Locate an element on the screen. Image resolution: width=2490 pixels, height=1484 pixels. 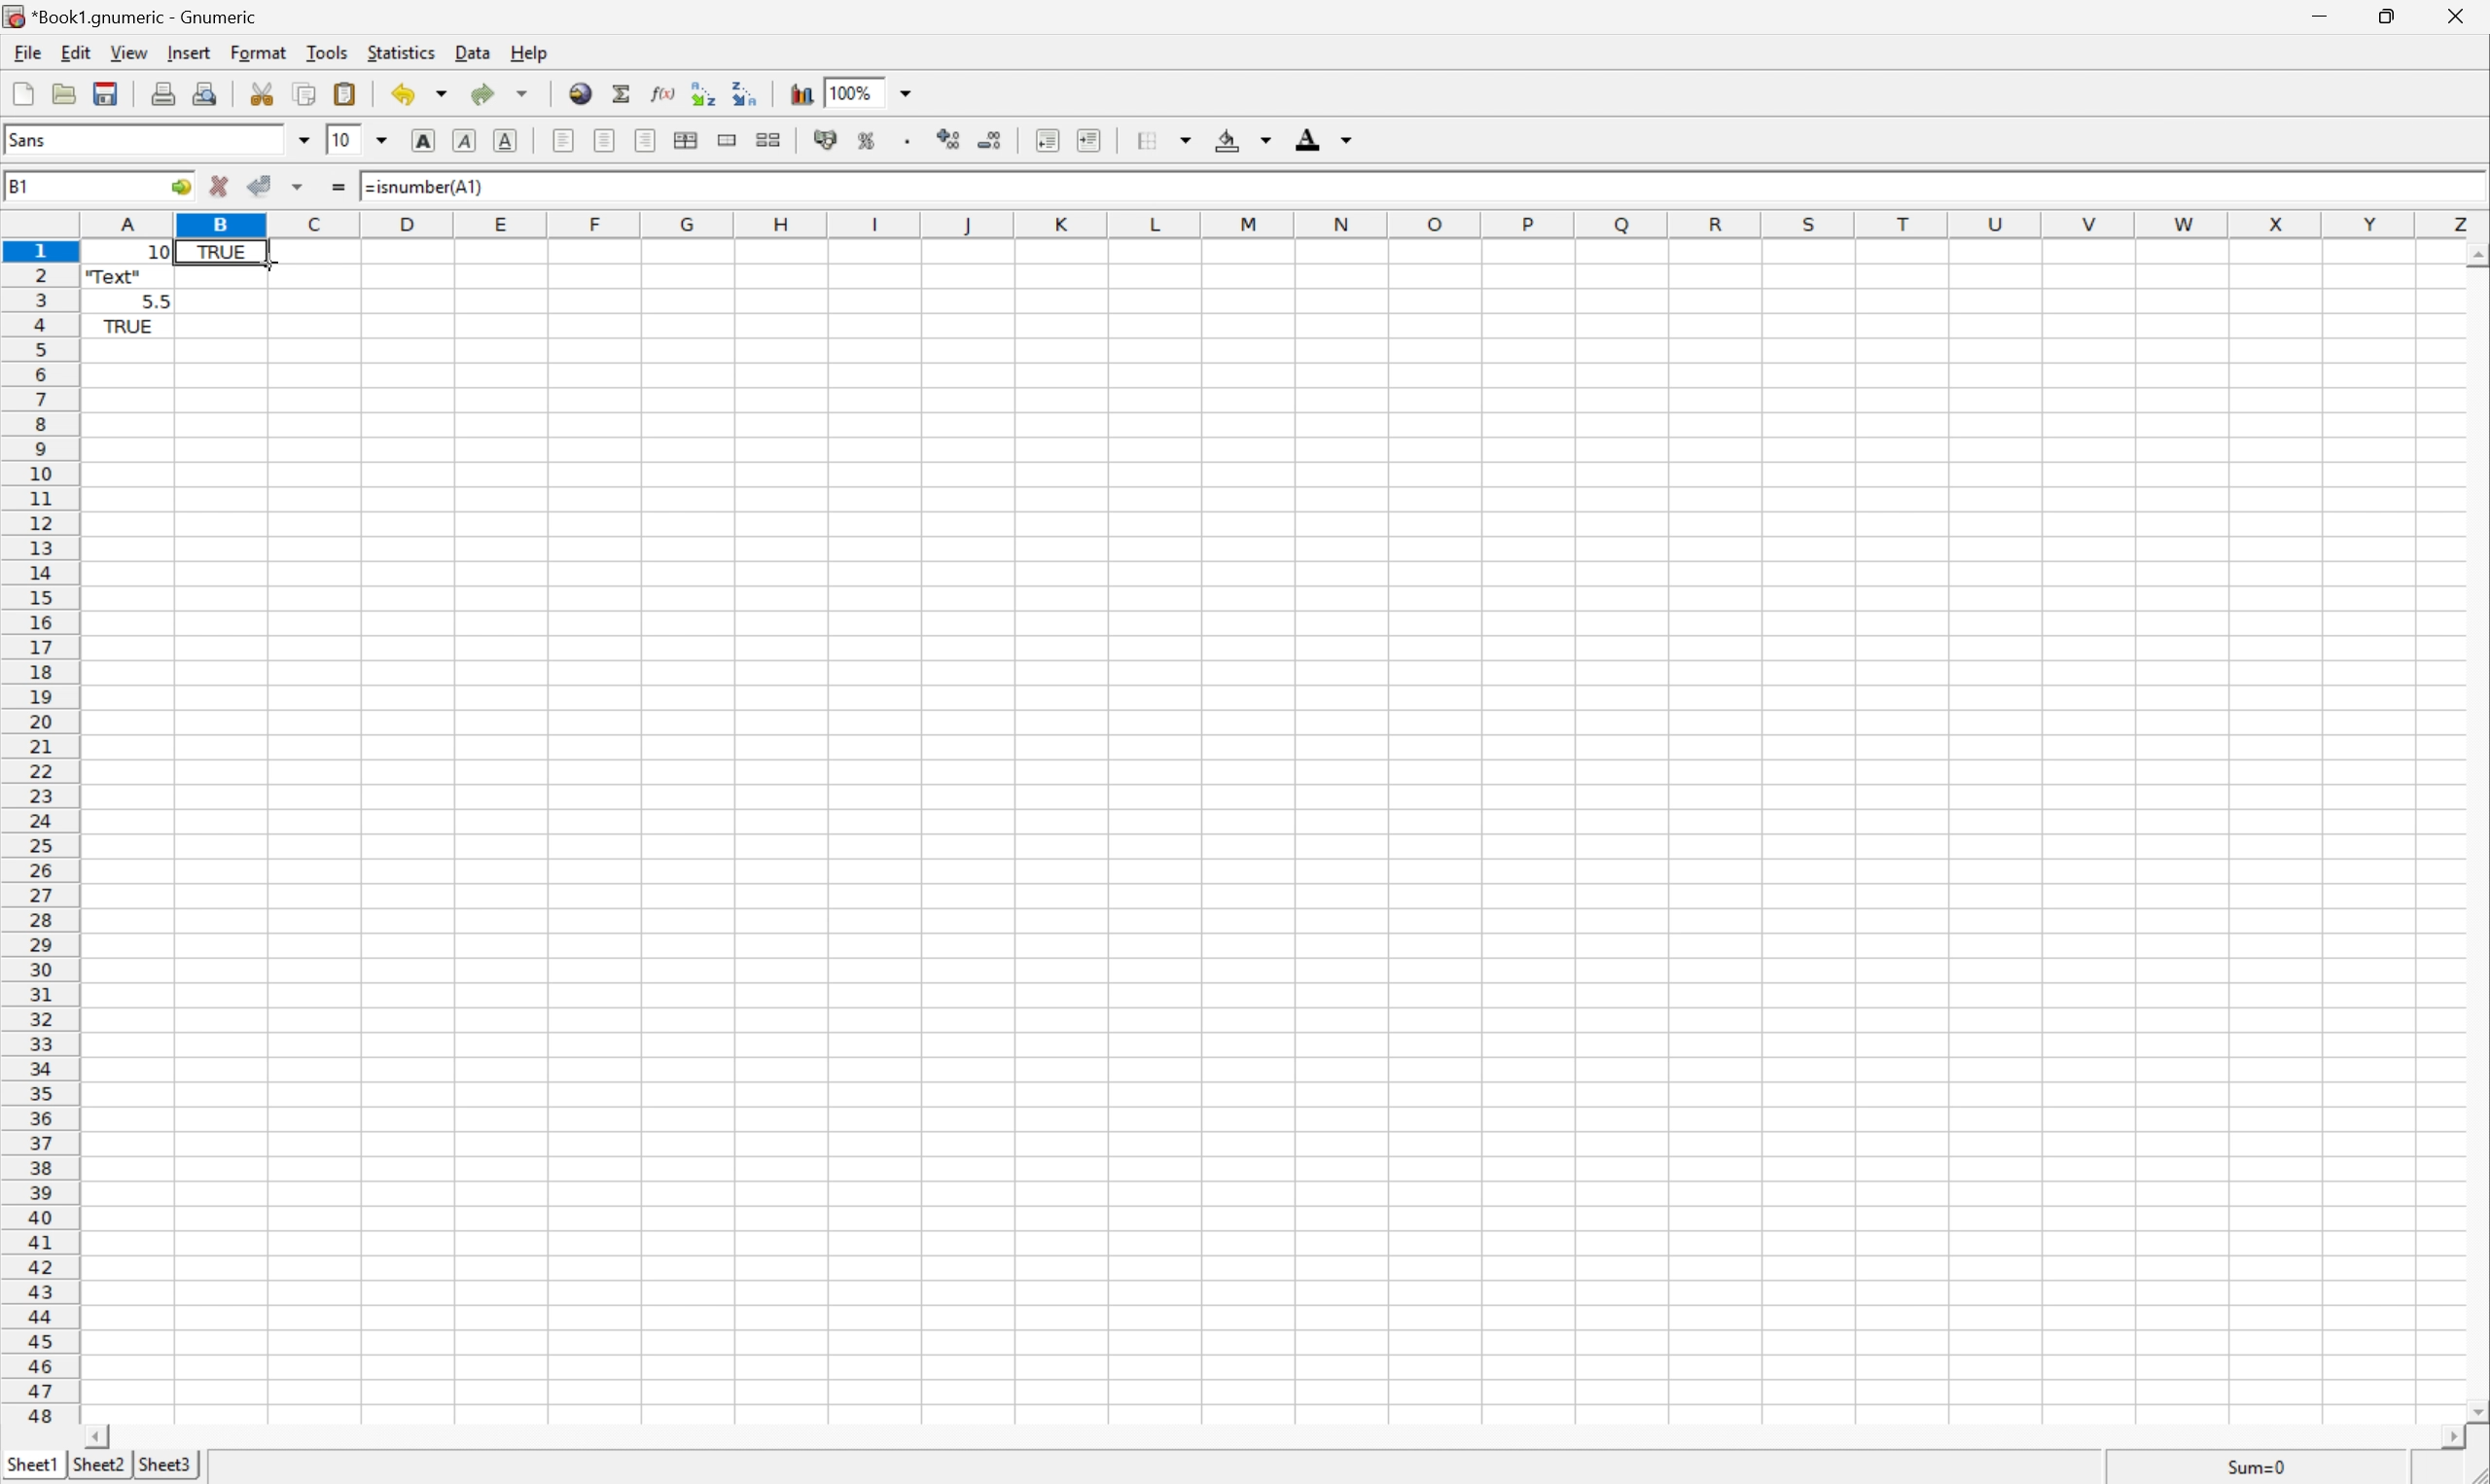
View is located at coordinates (129, 49).